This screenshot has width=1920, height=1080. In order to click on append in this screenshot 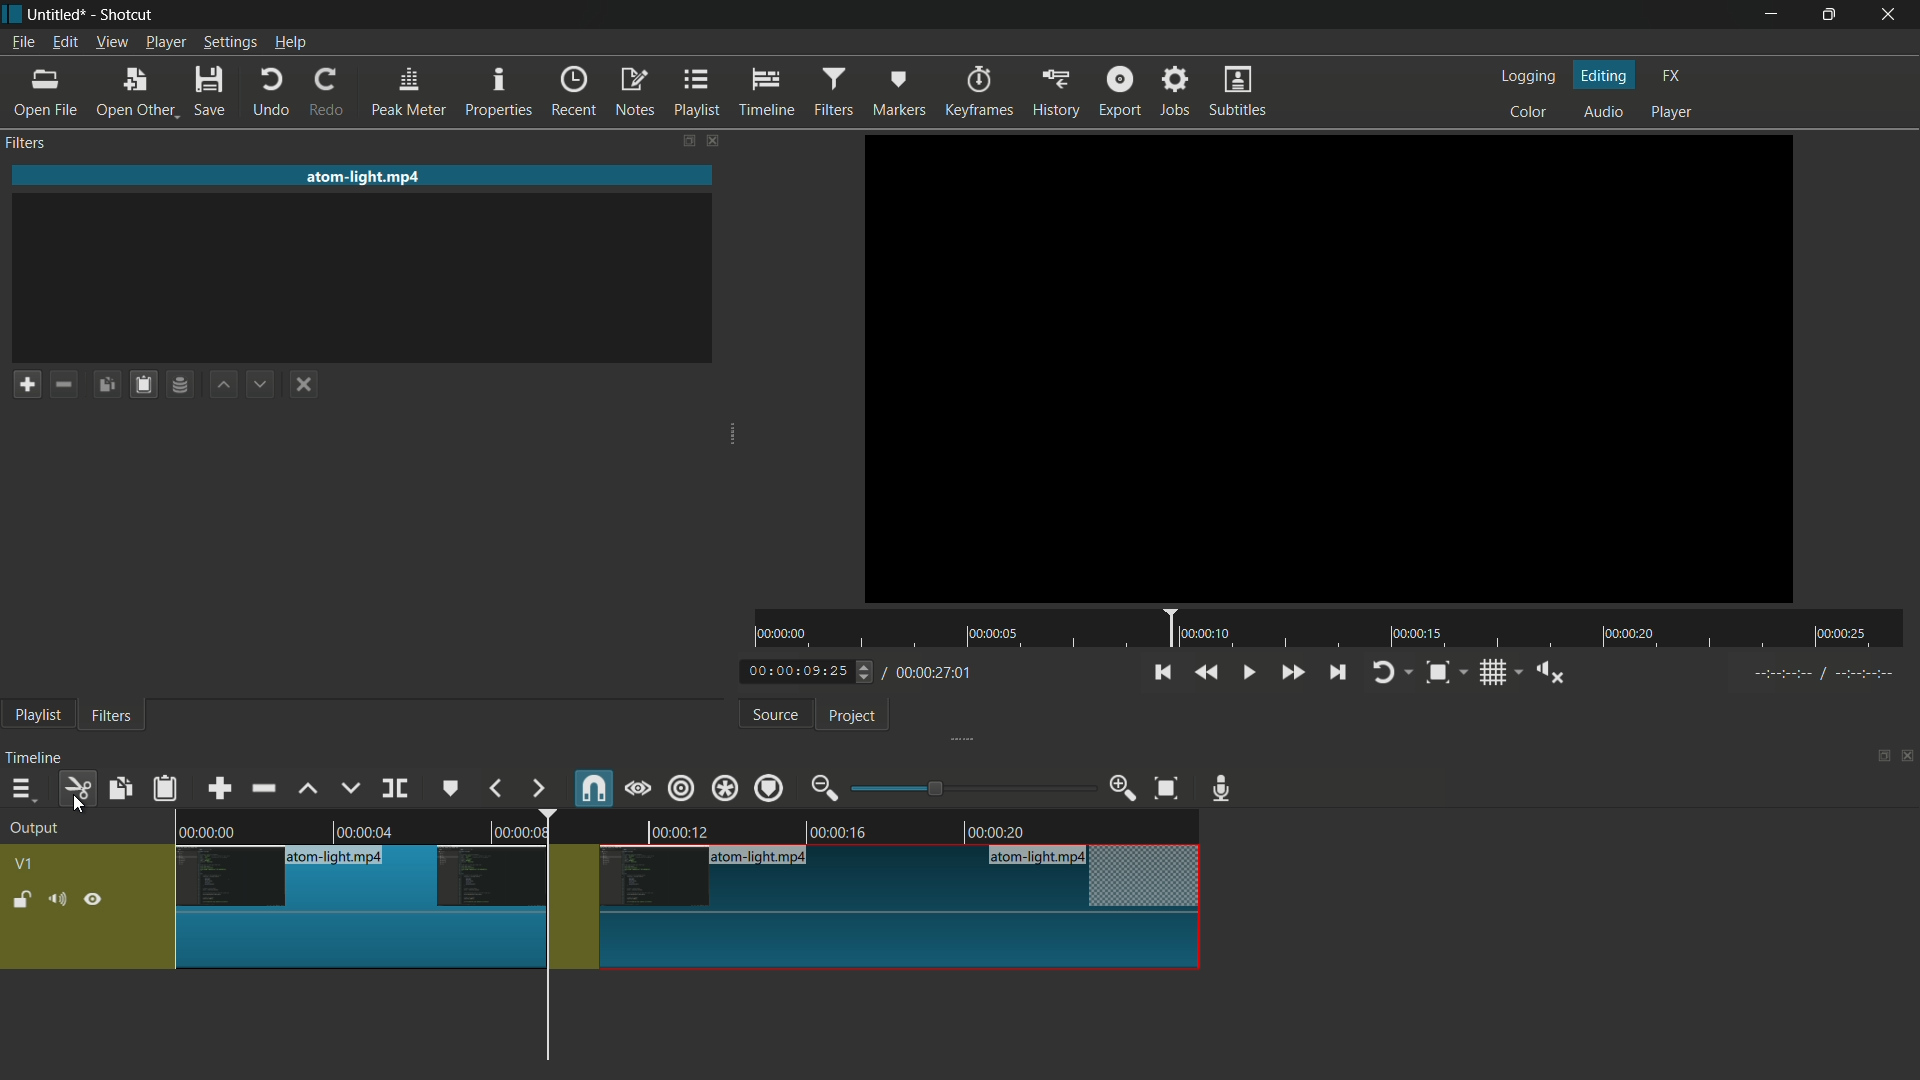, I will do `click(223, 787)`.